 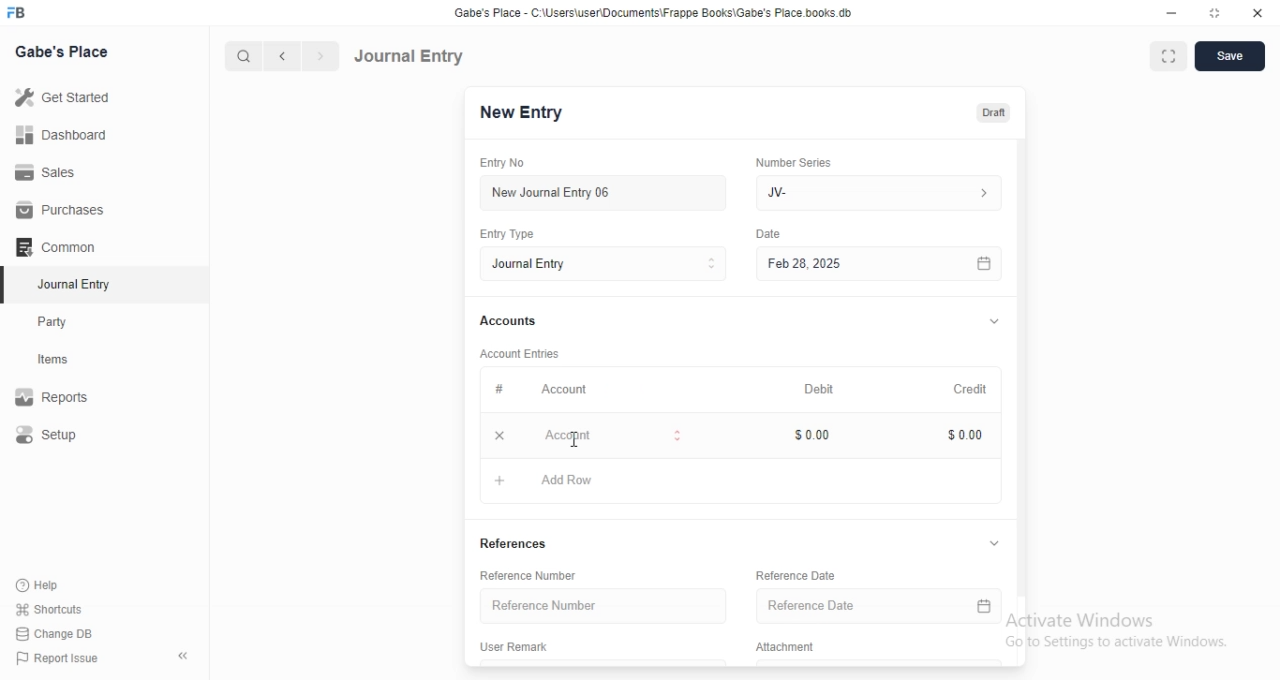 What do you see at coordinates (993, 114) in the screenshot?
I see `draft` at bounding box center [993, 114].